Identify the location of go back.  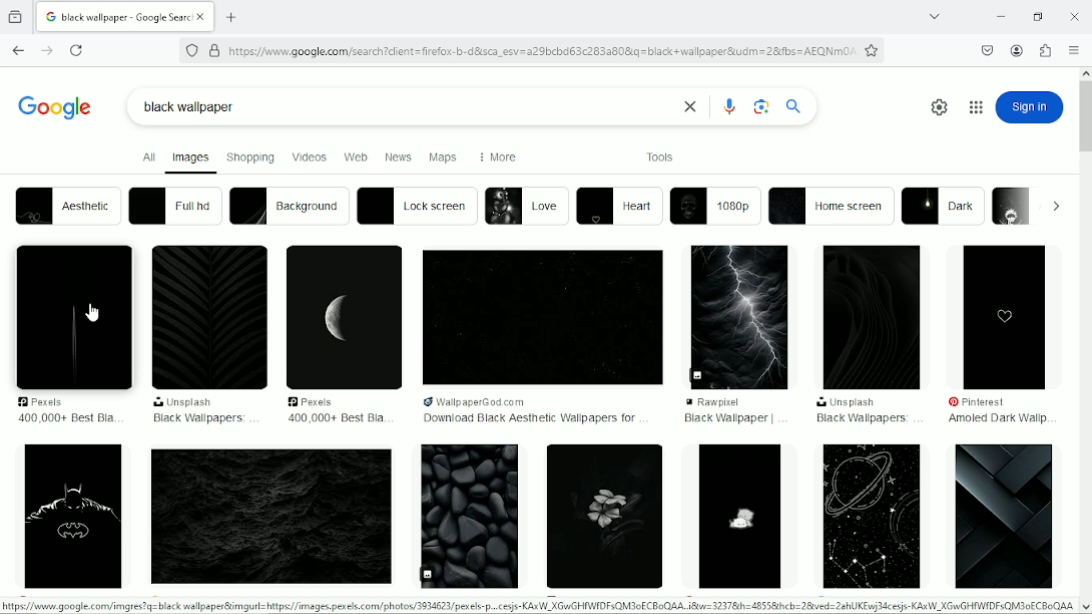
(17, 48).